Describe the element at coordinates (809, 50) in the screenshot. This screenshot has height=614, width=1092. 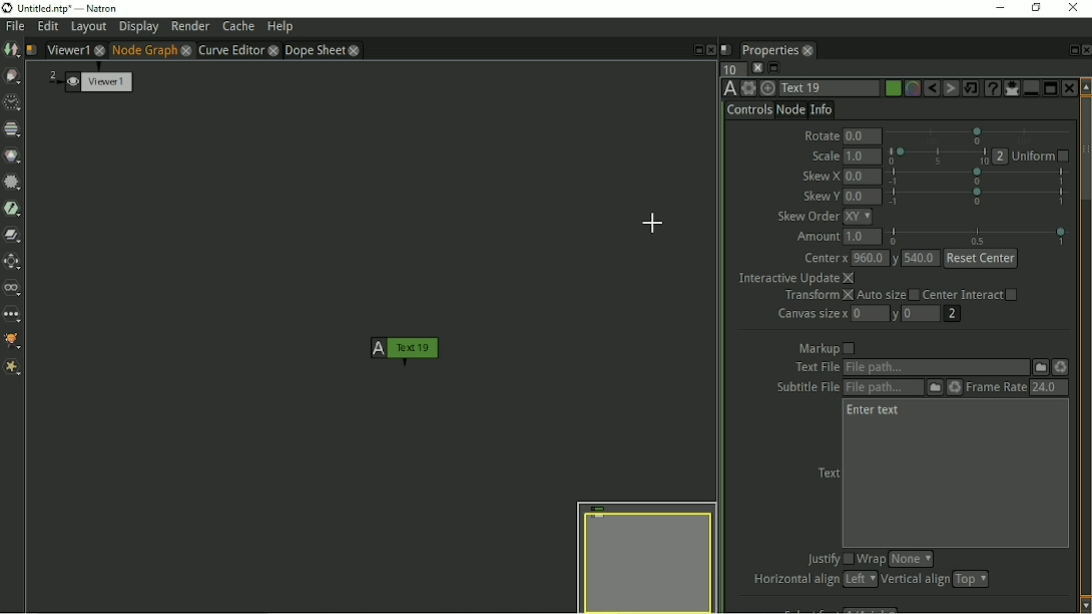
I see `close` at that location.